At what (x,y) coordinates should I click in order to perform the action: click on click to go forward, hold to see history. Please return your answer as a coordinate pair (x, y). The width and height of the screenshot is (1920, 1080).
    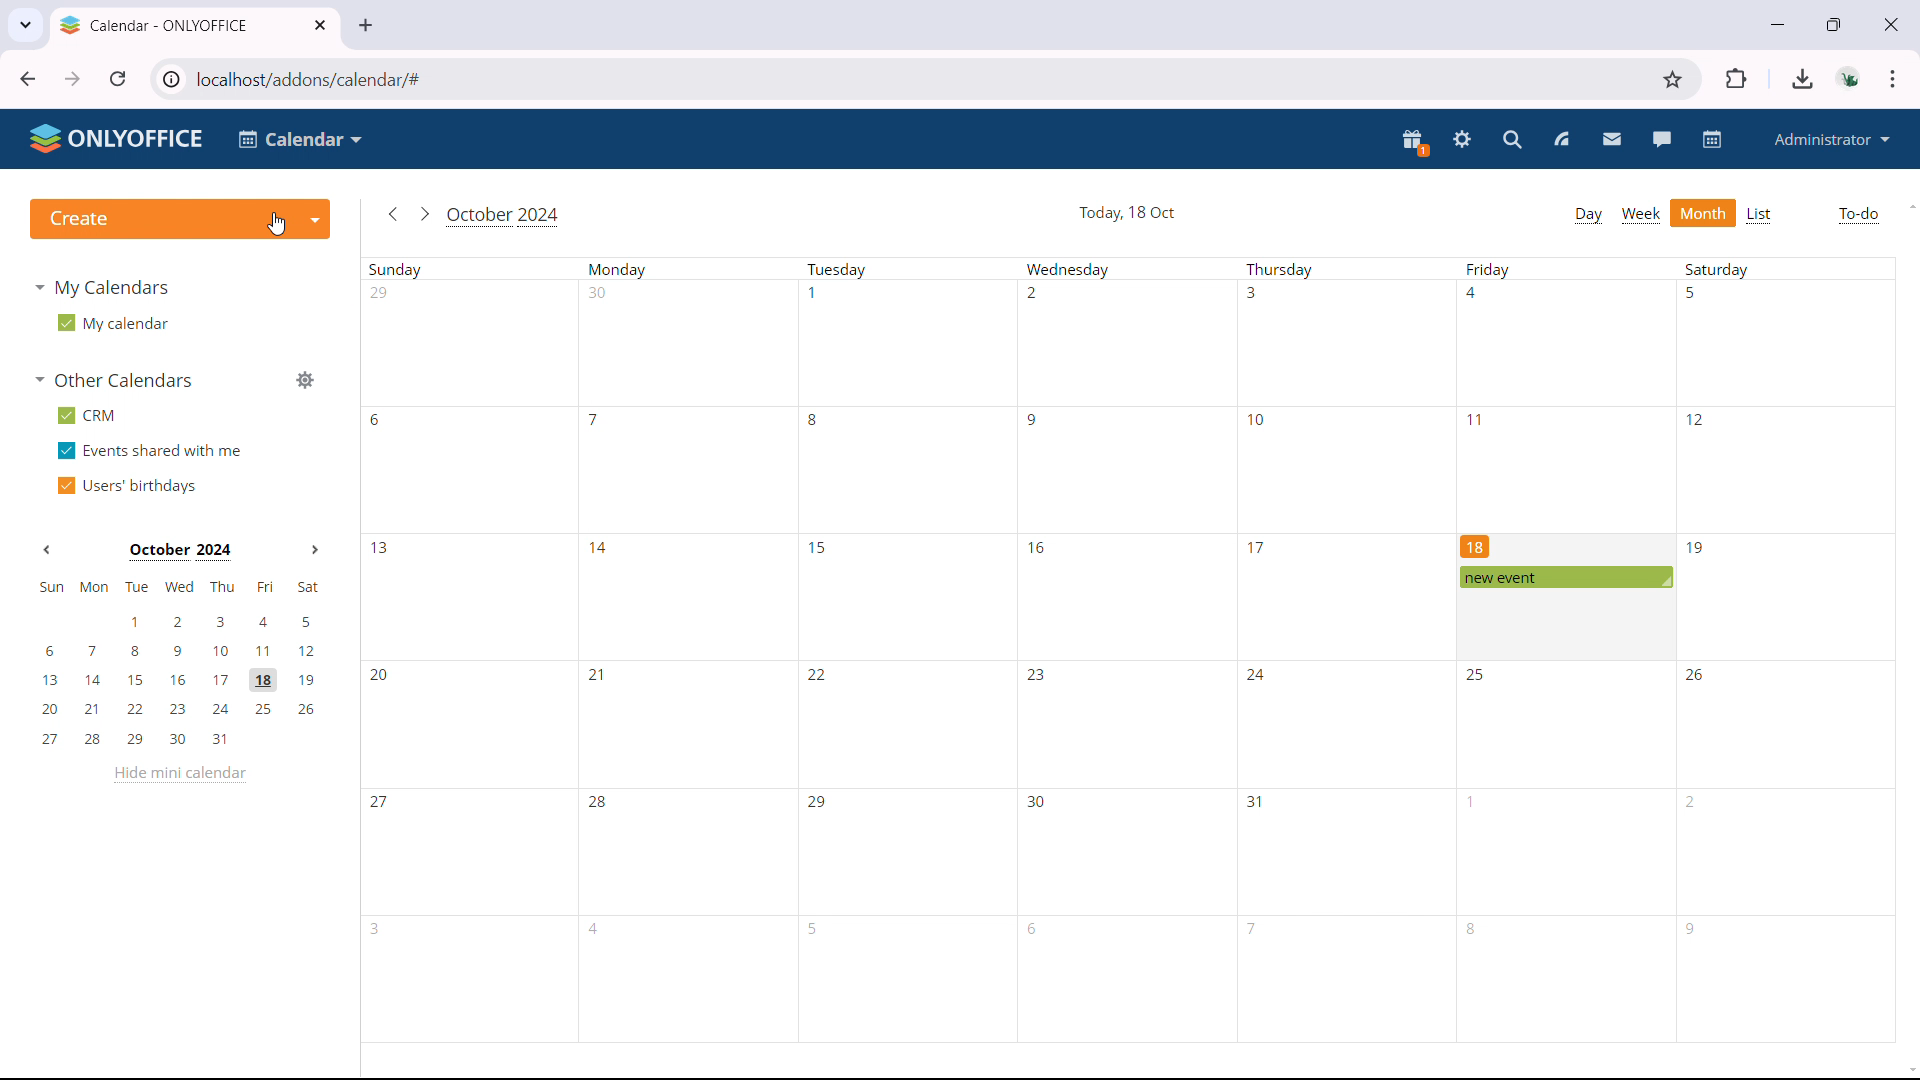
    Looking at the image, I should click on (73, 79).